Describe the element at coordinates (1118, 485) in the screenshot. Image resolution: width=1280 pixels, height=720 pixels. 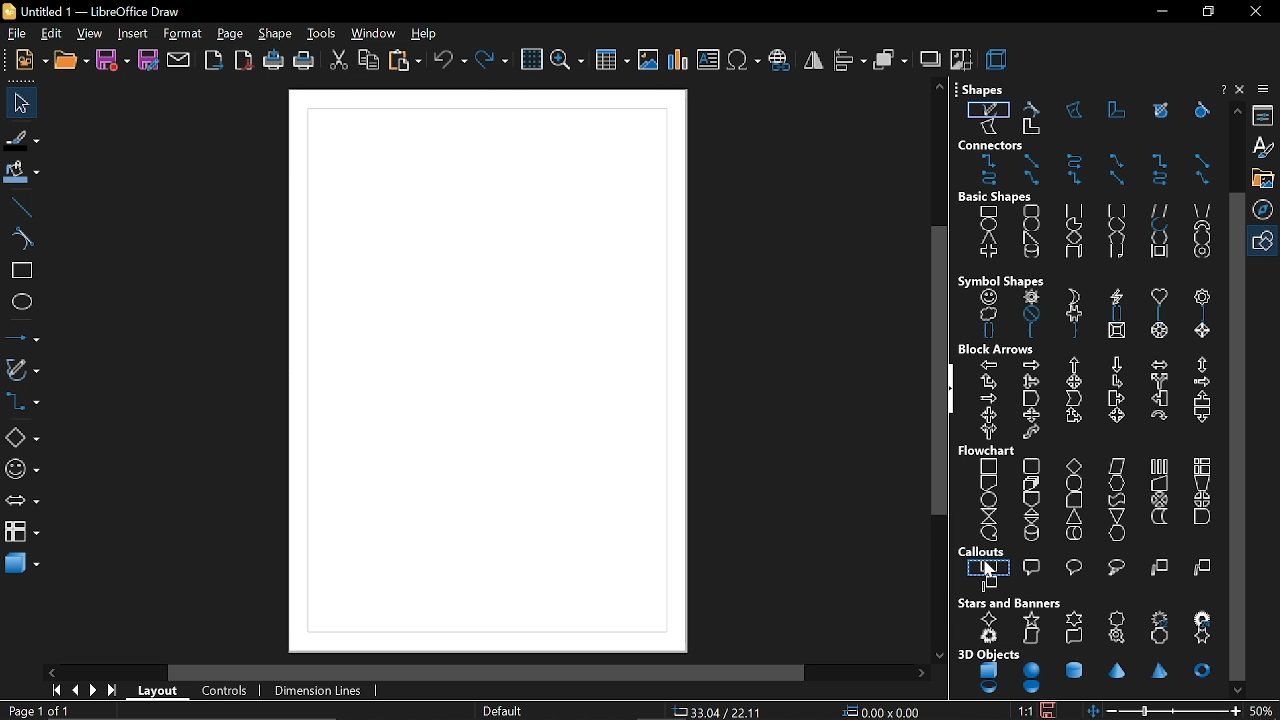
I see `preparation` at that location.